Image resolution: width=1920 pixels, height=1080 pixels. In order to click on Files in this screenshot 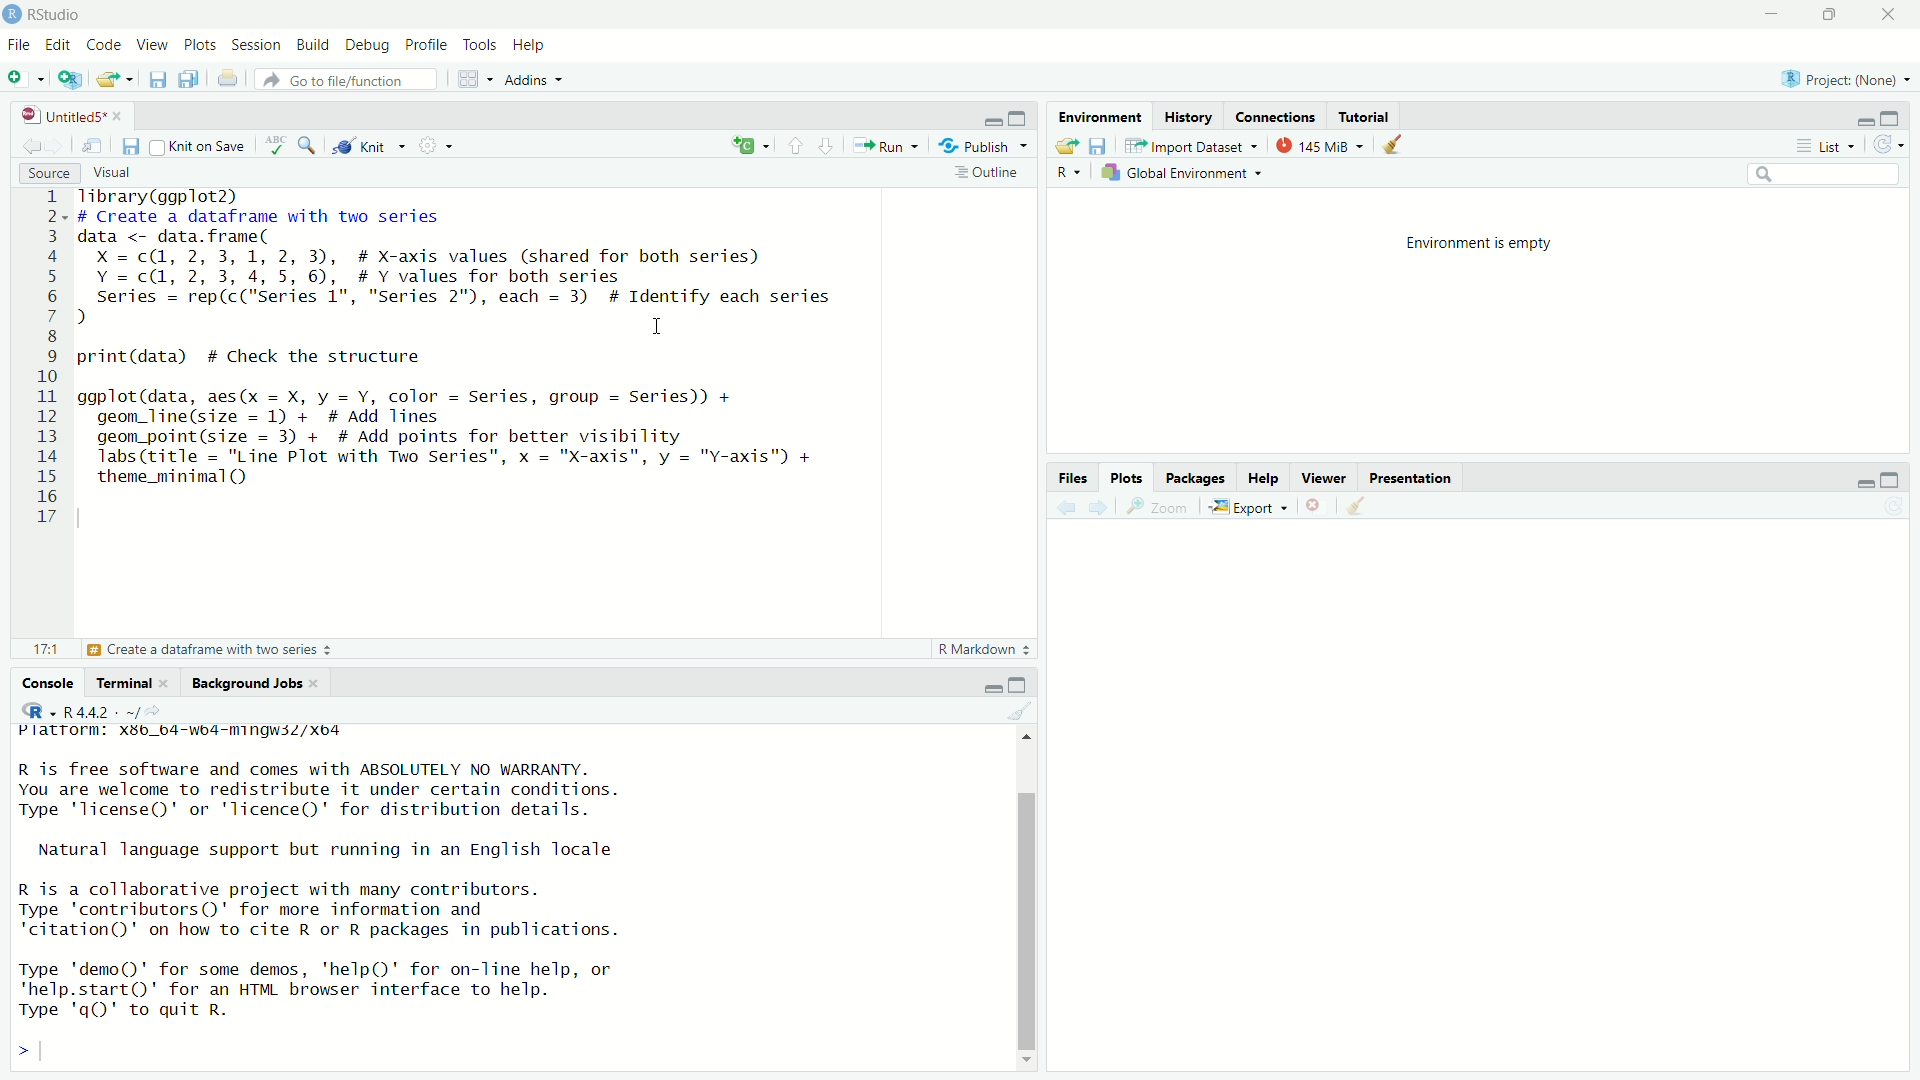, I will do `click(1072, 480)`.